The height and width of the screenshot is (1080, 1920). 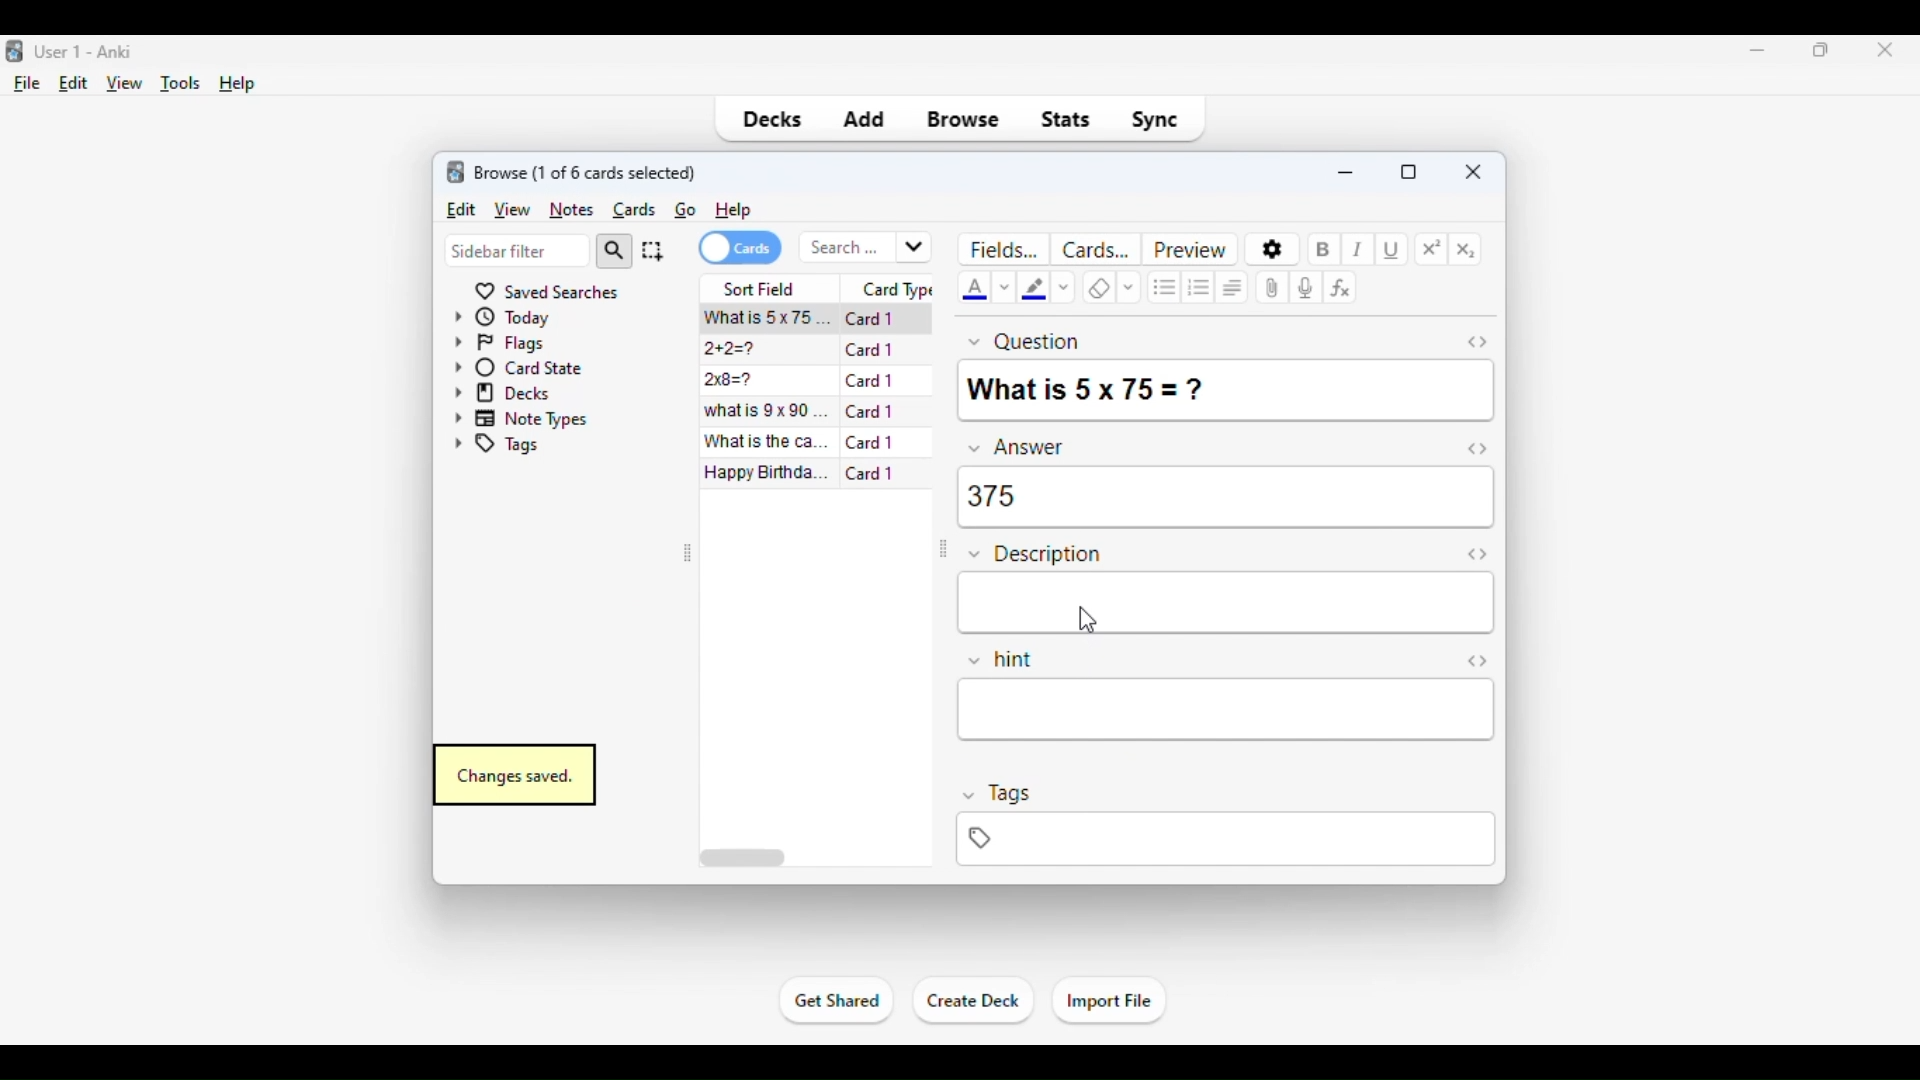 What do you see at coordinates (768, 441) in the screenshot?
I see `what is the capital of France?` at bounding box center [768, 441].